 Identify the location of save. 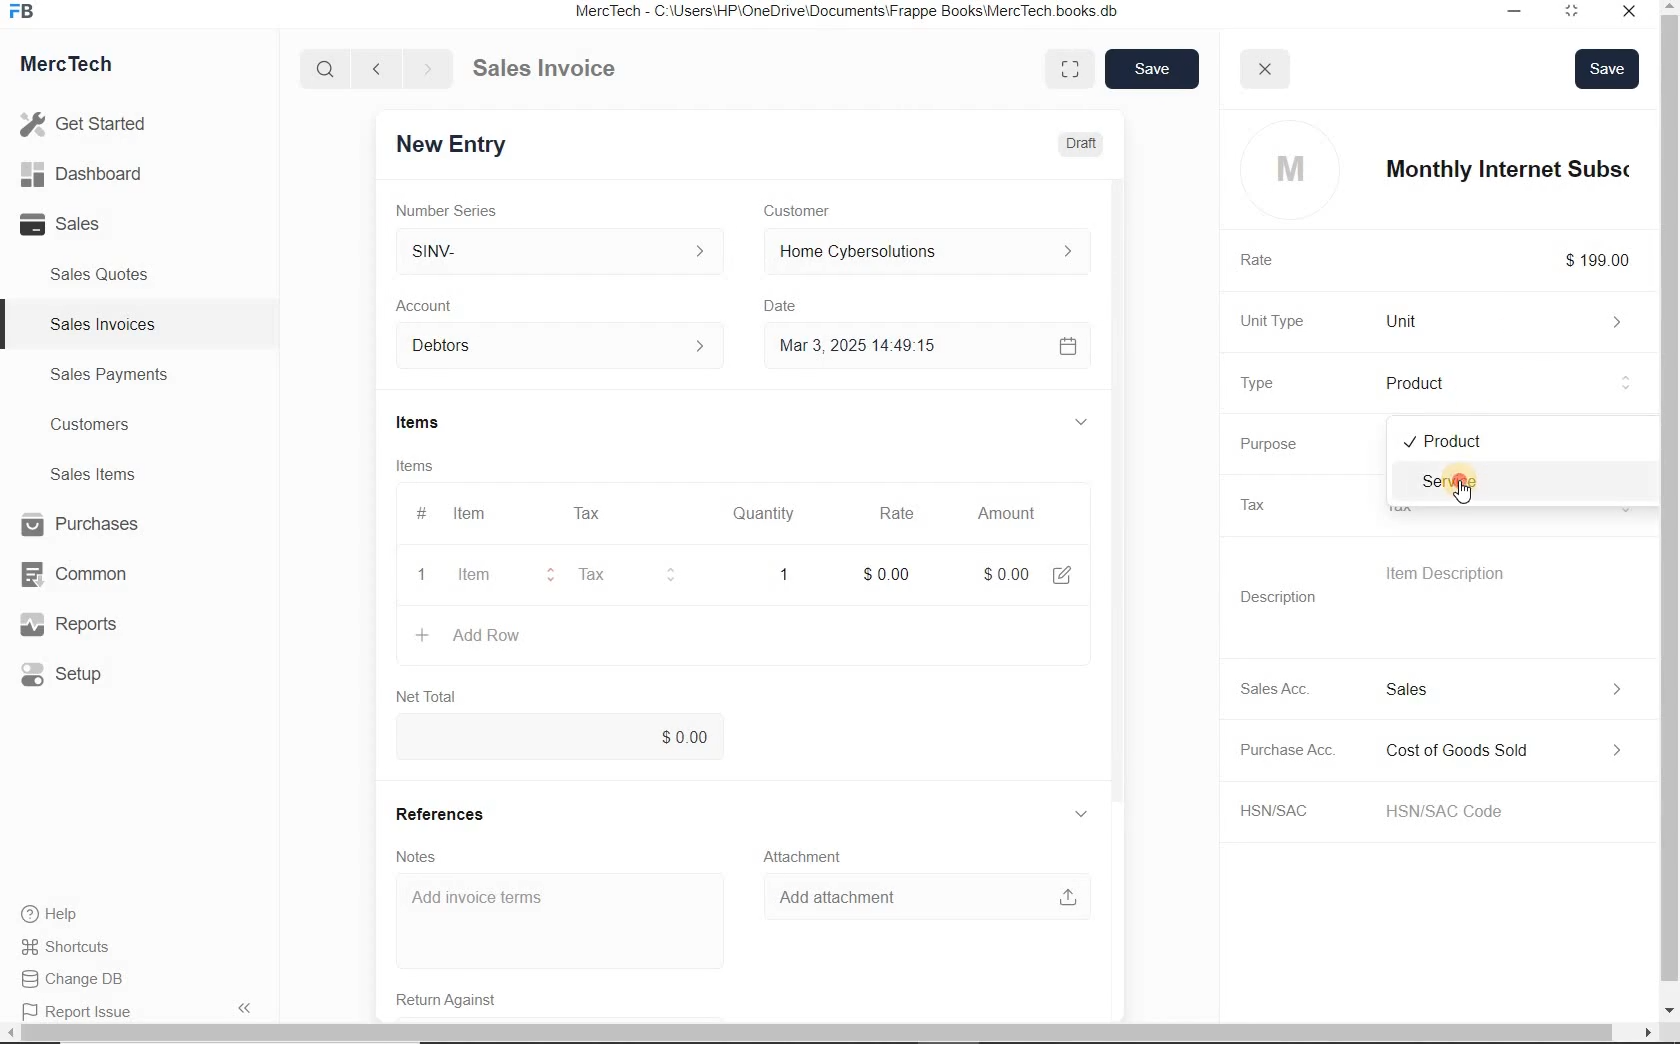
(1149, 69).